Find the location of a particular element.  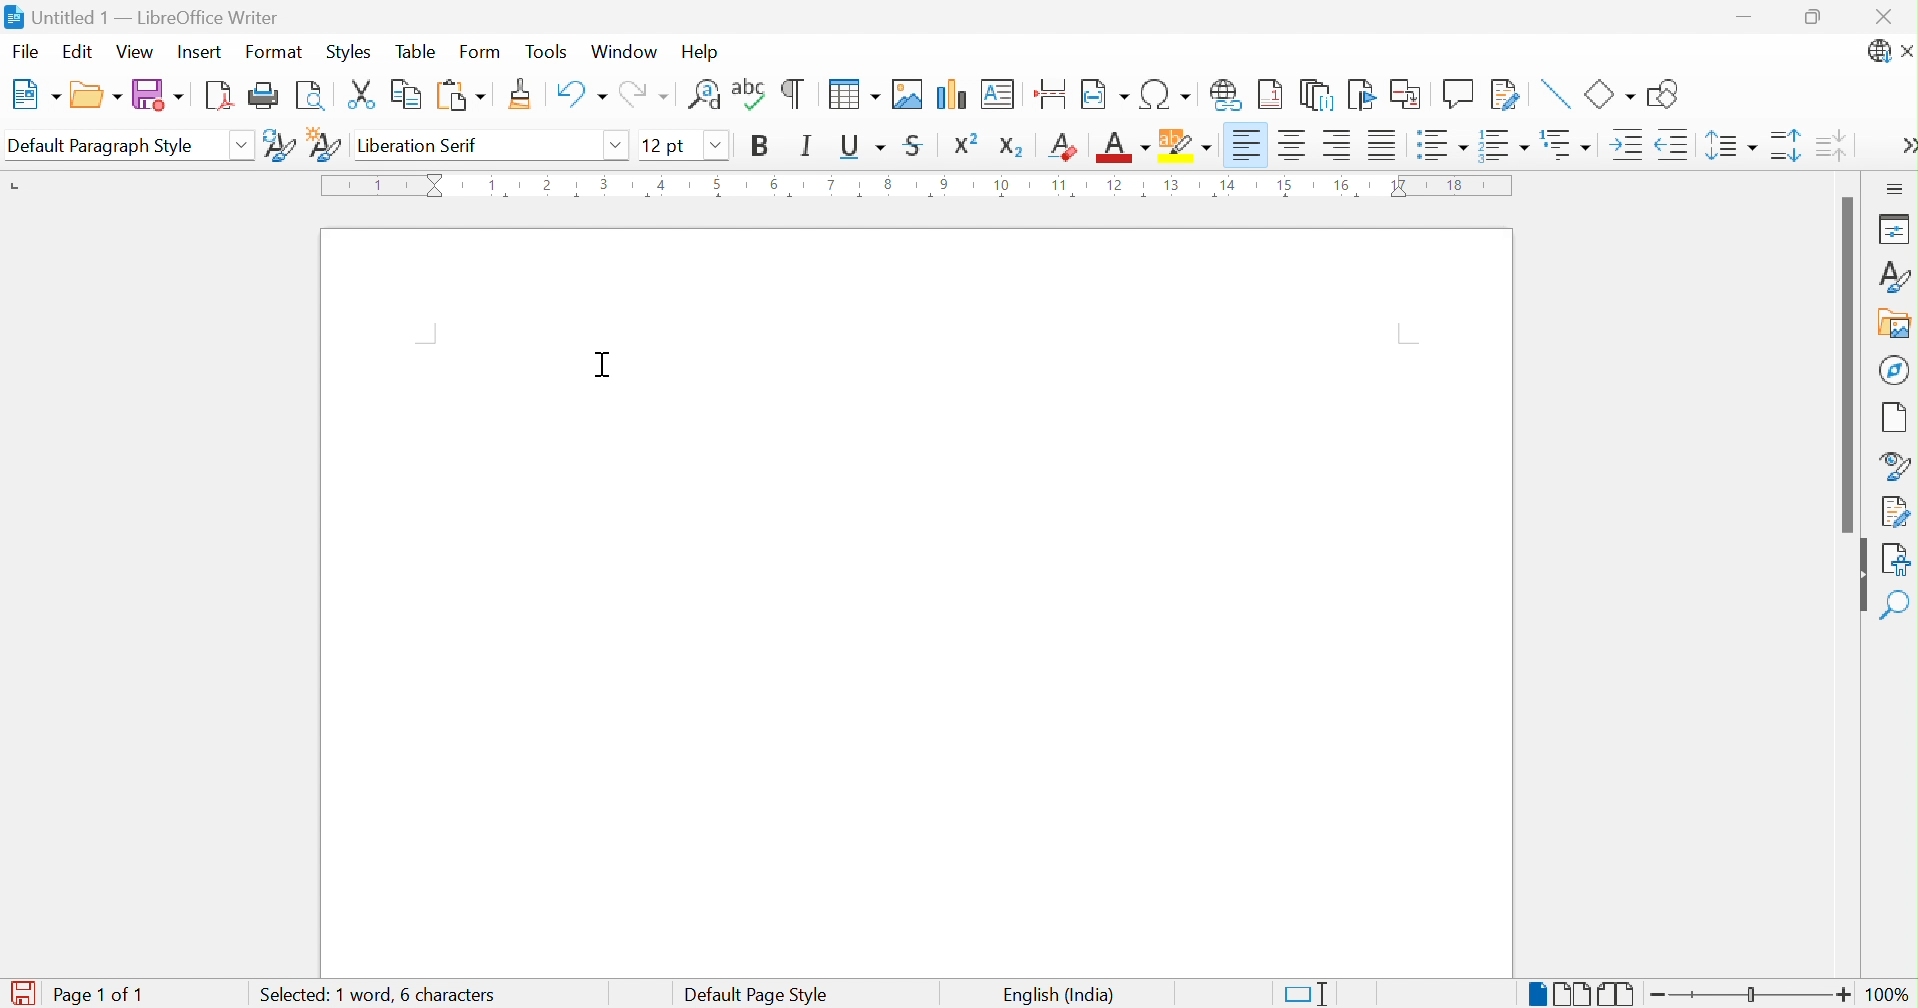

Undo is located at coordinates (578, 95).